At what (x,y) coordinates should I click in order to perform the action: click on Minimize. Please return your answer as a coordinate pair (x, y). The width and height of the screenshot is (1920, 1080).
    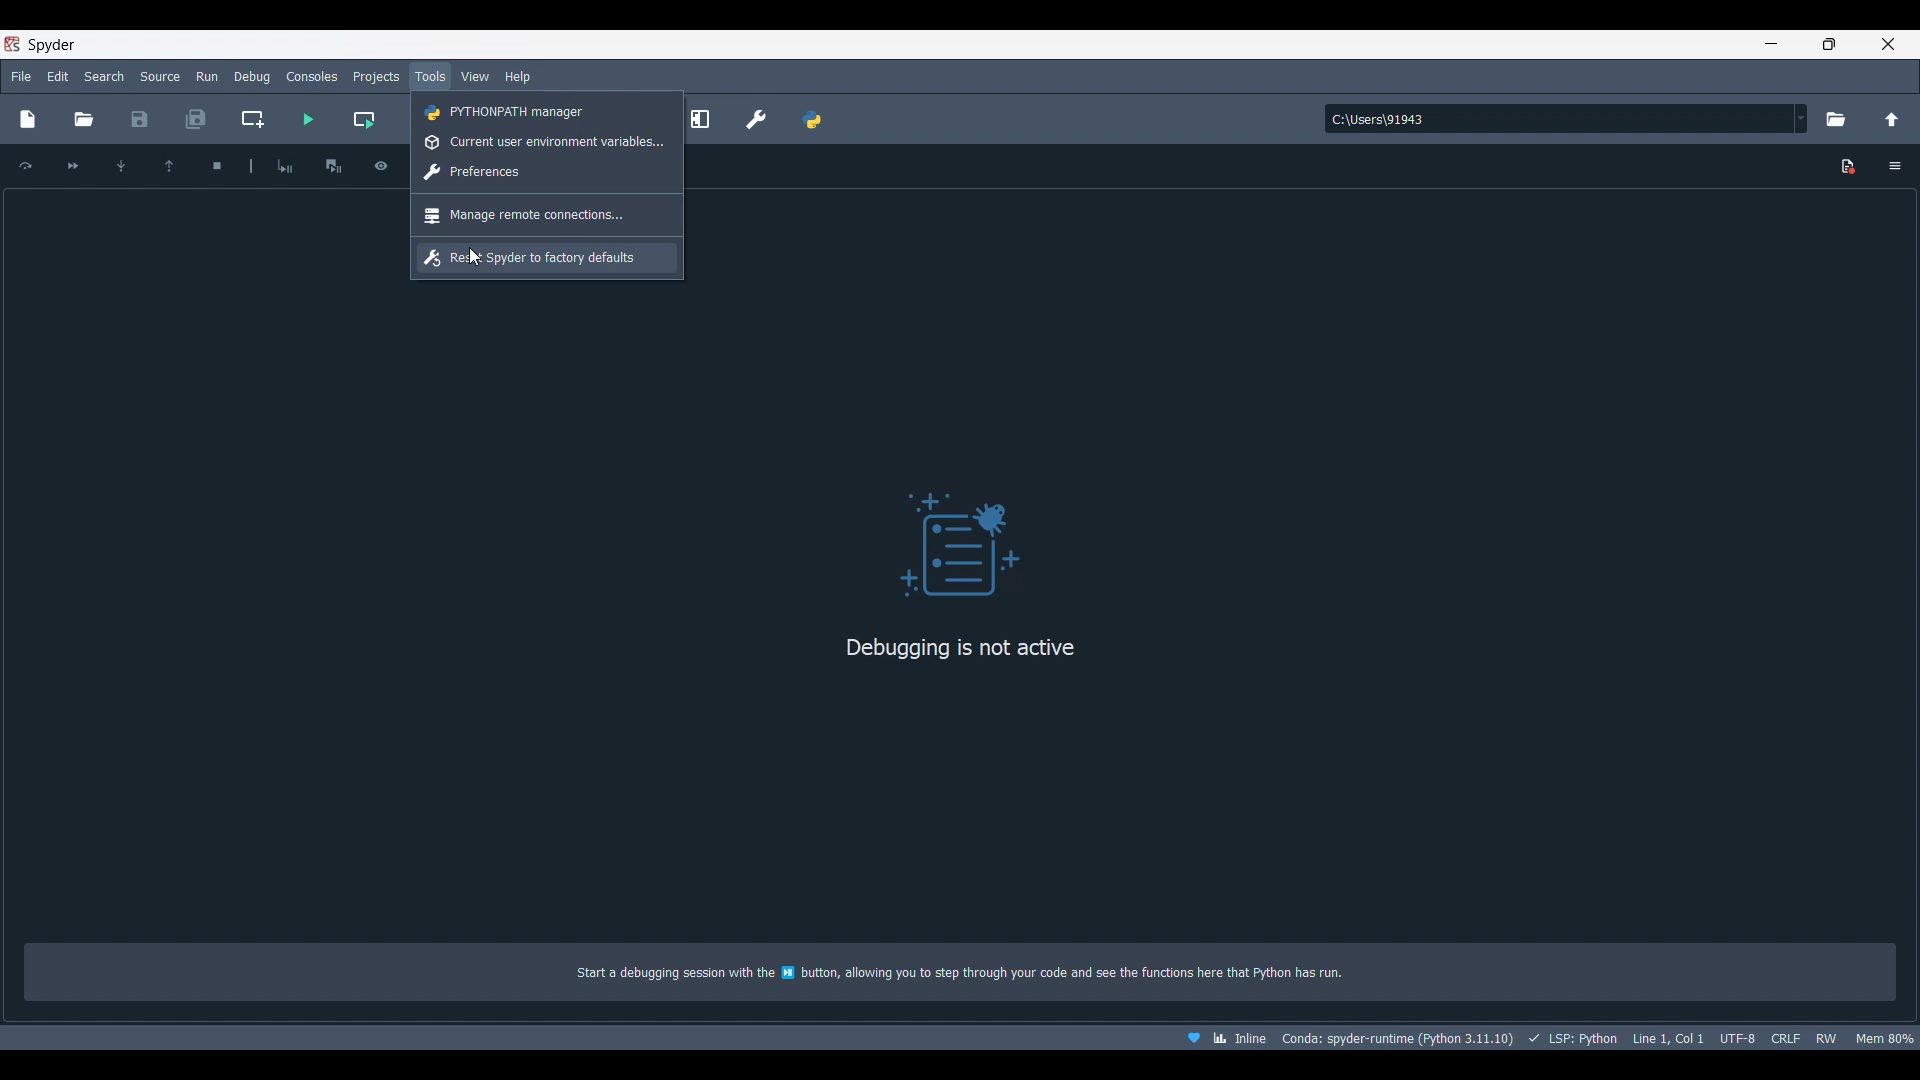
    Looking at the image, I should click on (1772, 44).